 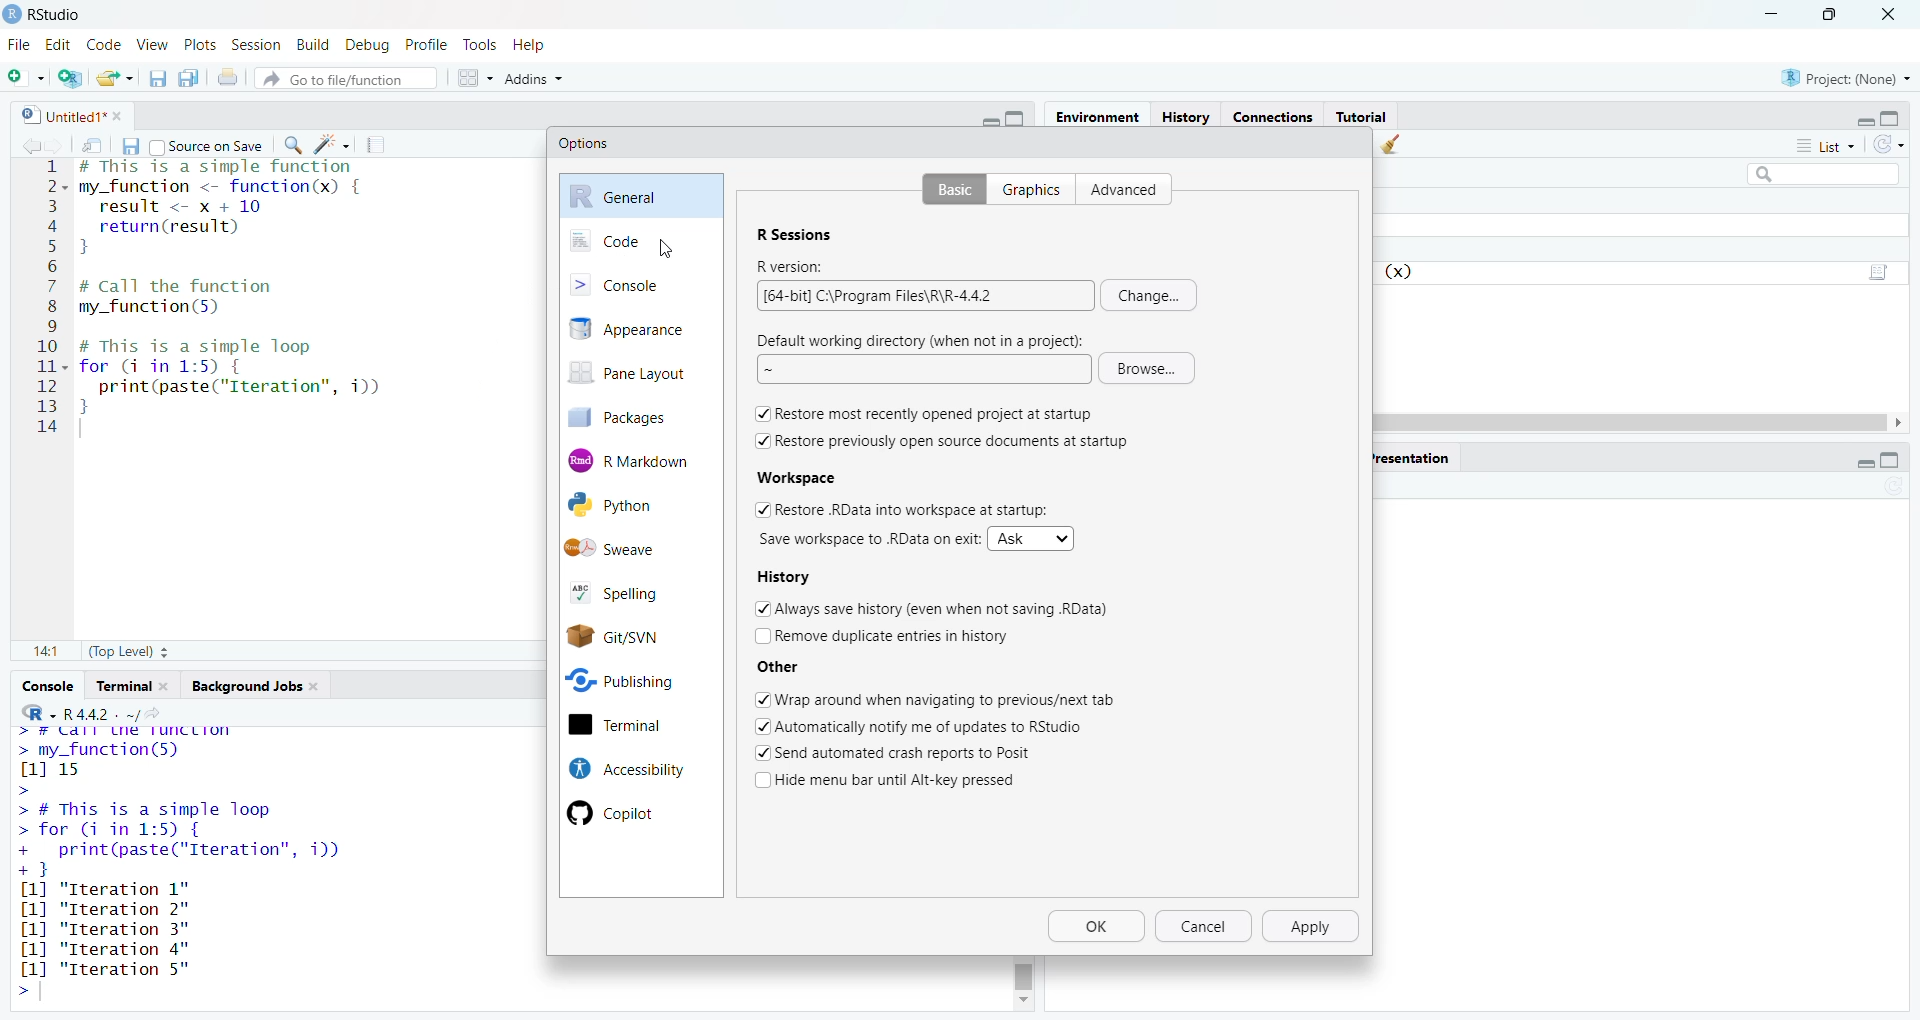 What do you see at coordinates (534, 77) in the screenshot?
I see `addins` at bounding box center [534, 77].